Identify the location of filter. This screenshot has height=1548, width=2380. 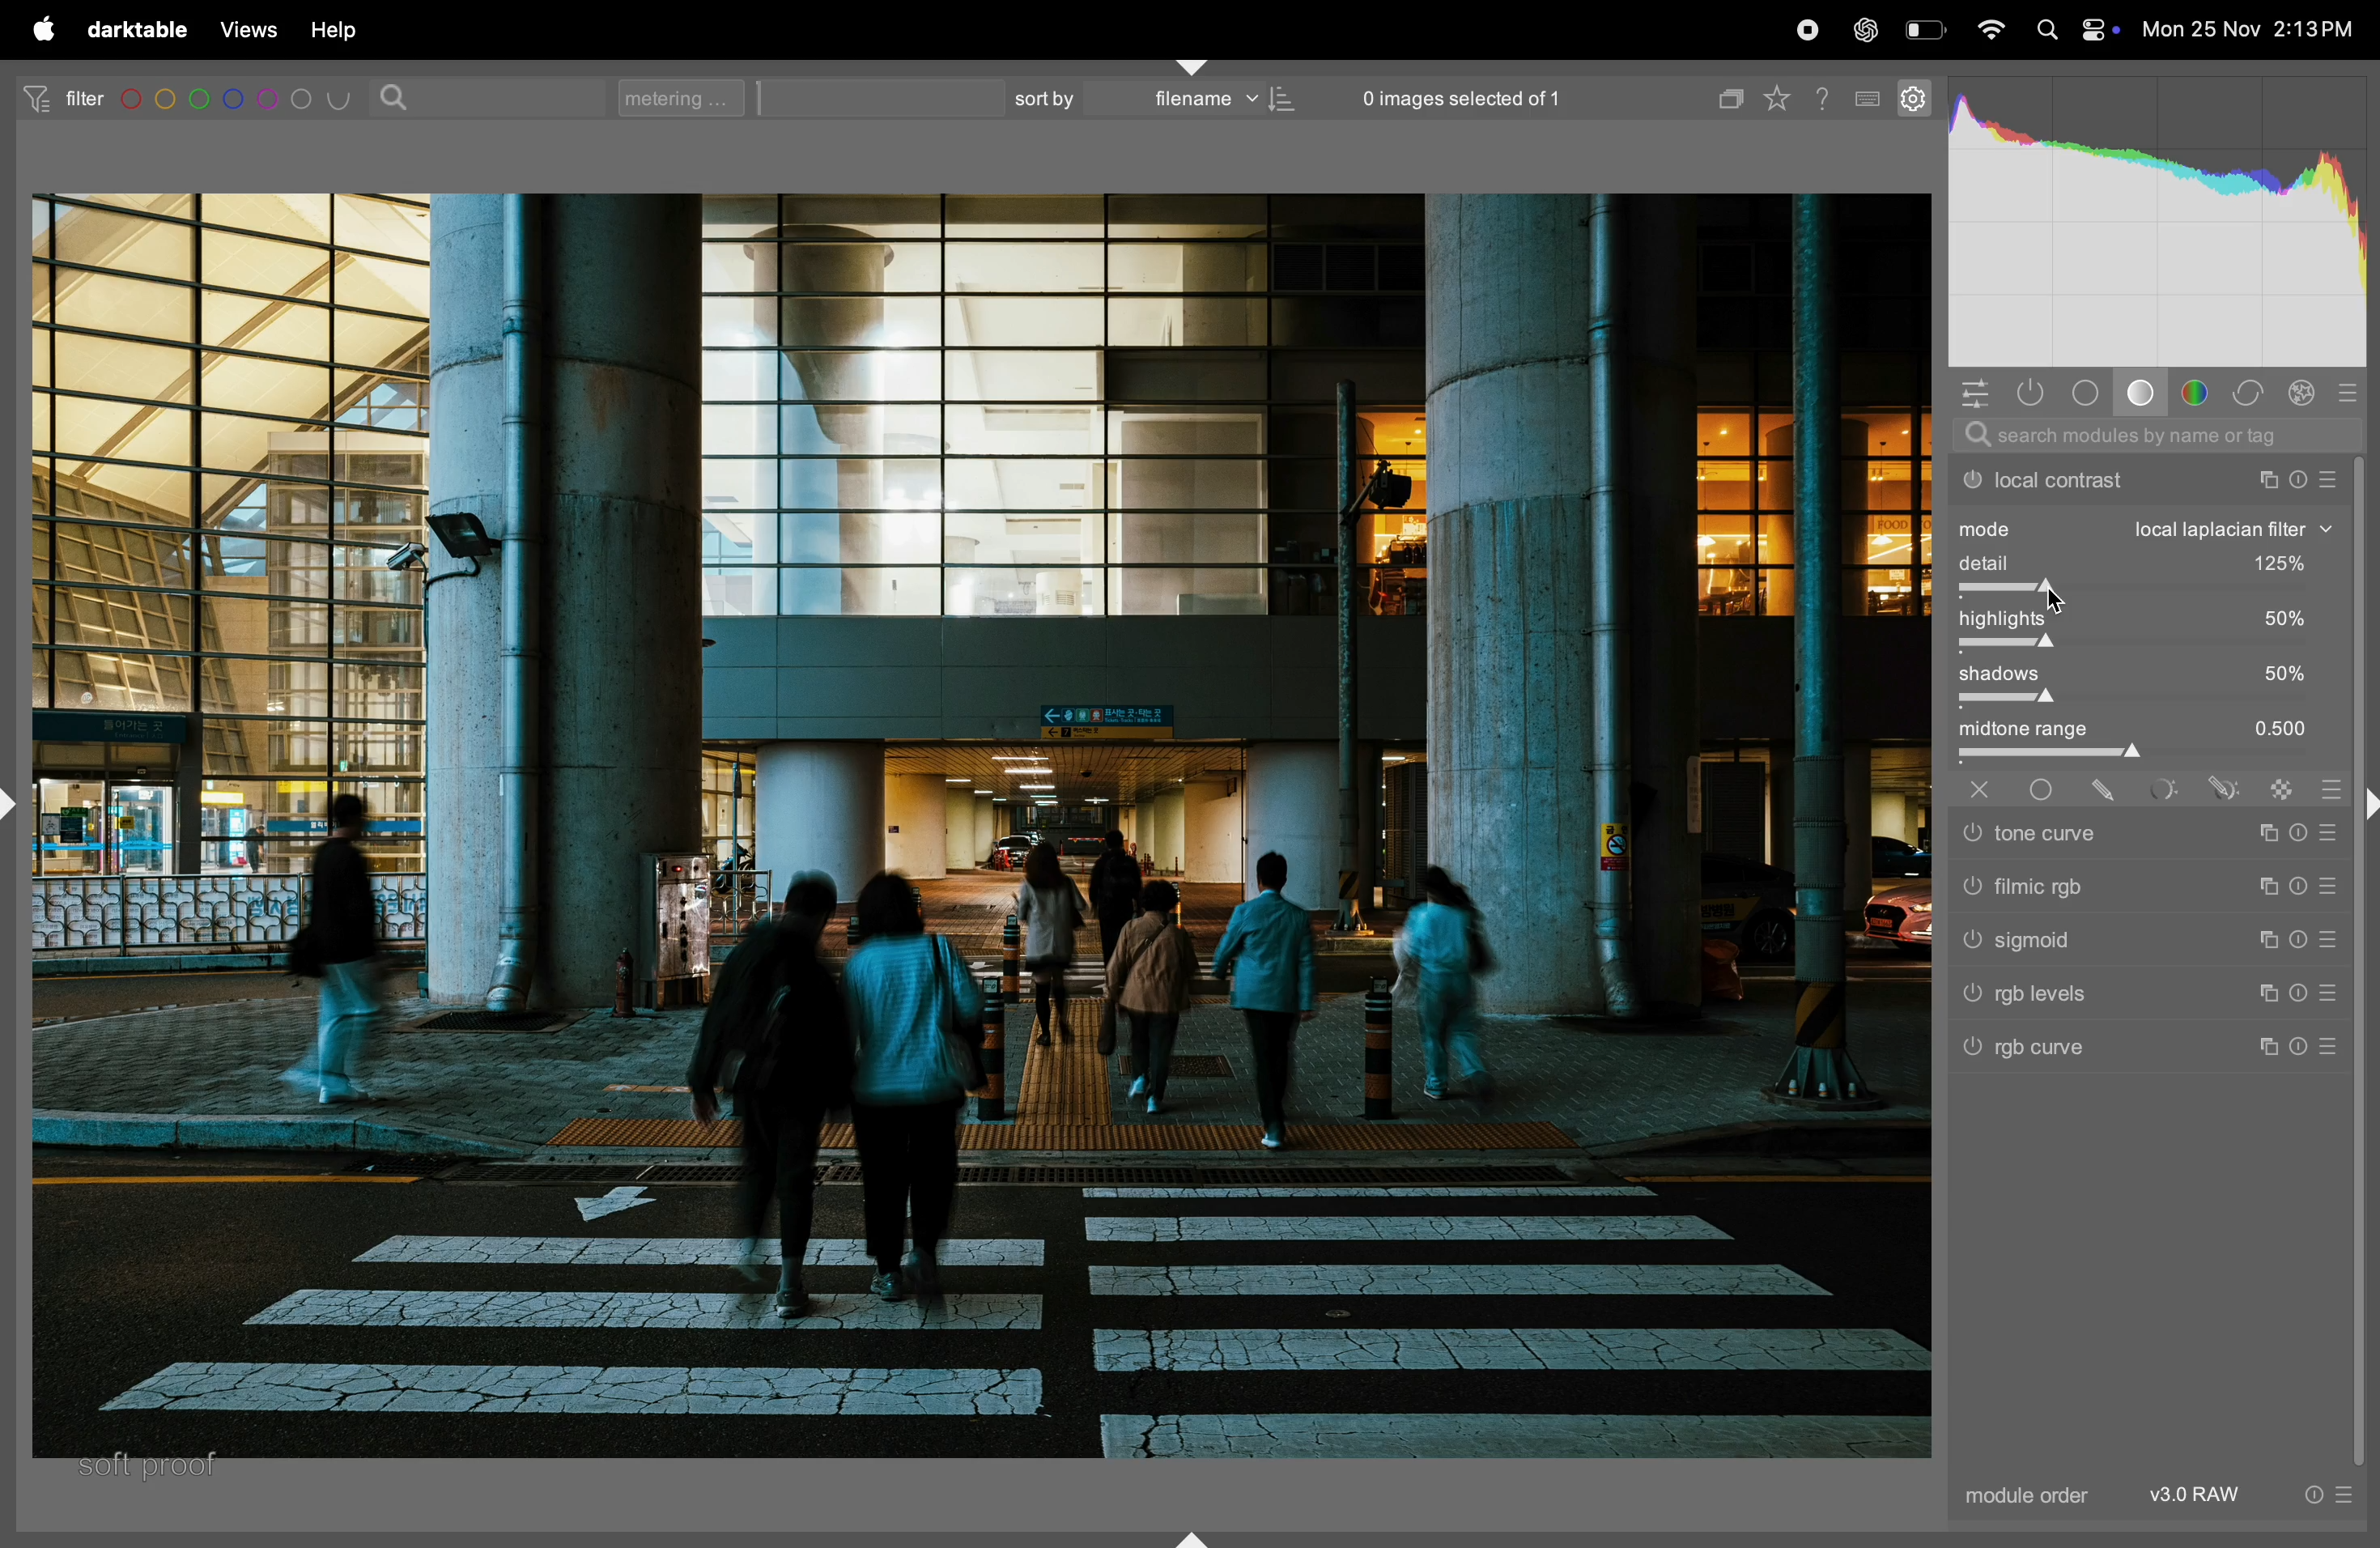
(56, 97).